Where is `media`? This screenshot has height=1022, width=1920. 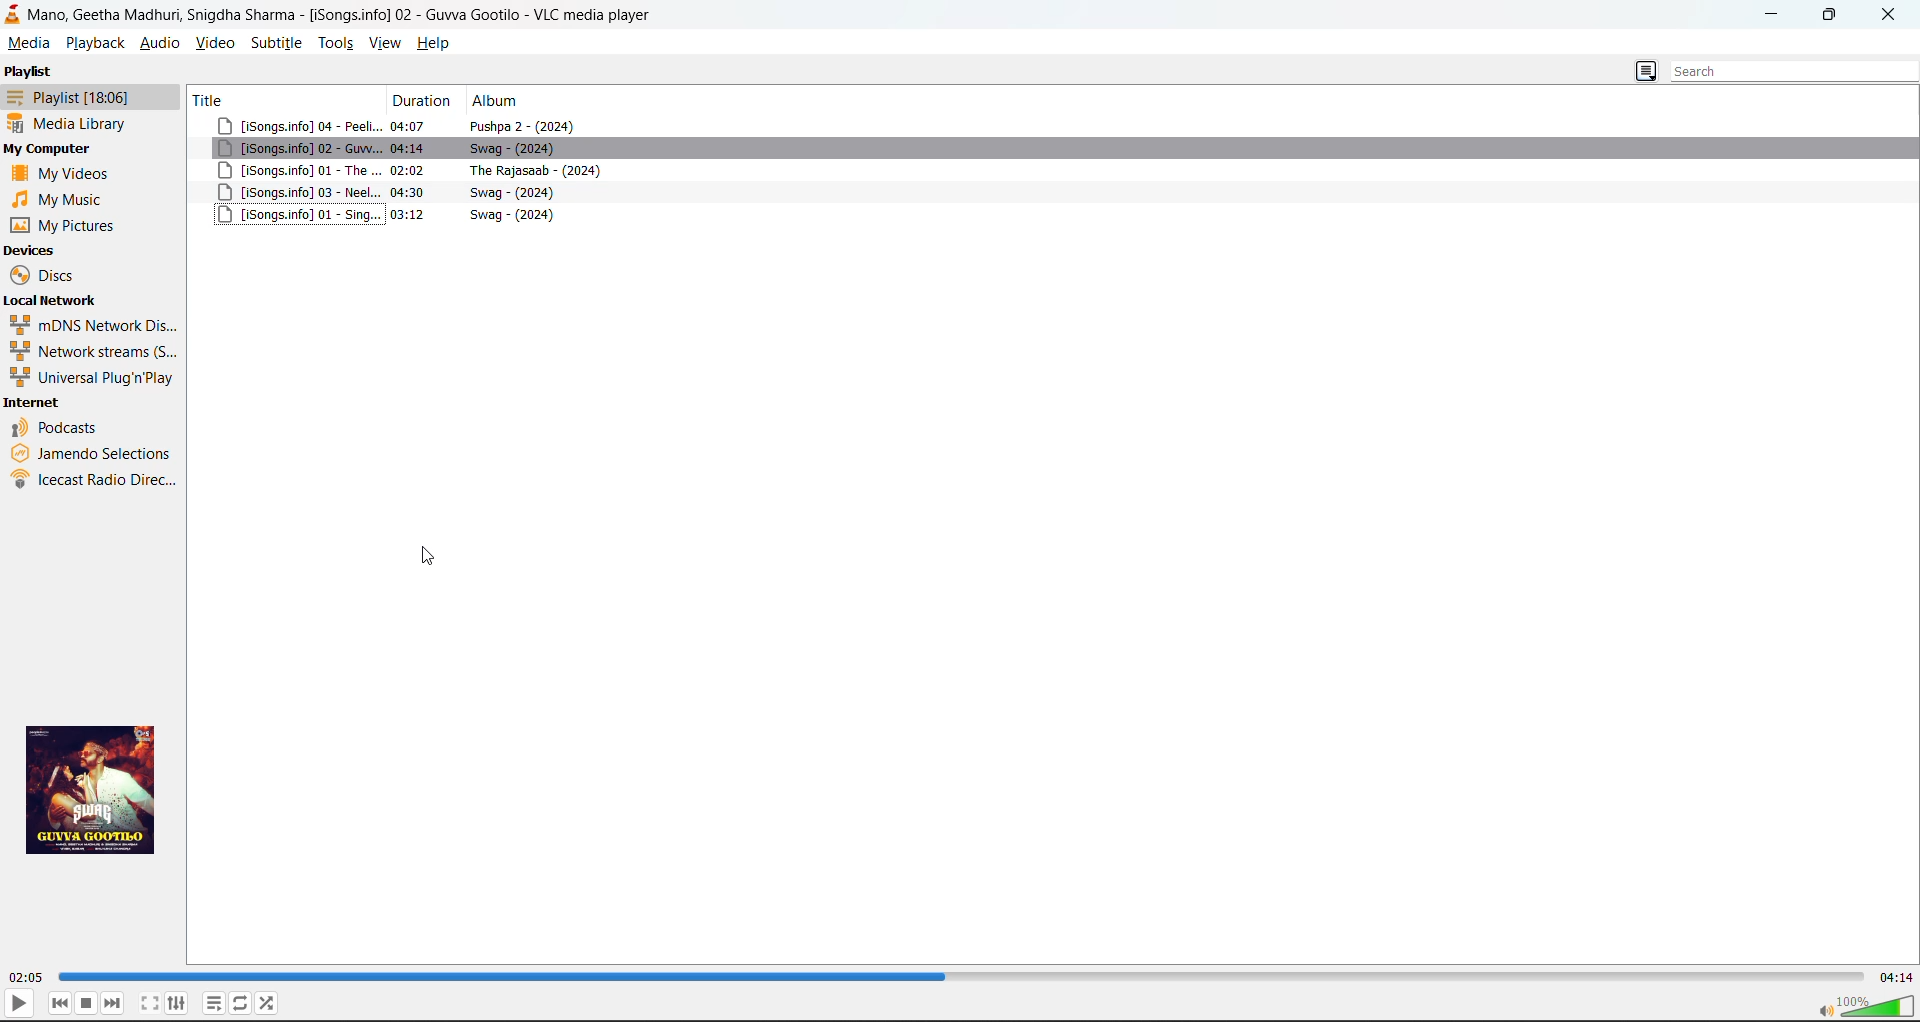
media is located at coordinates (28, 42).